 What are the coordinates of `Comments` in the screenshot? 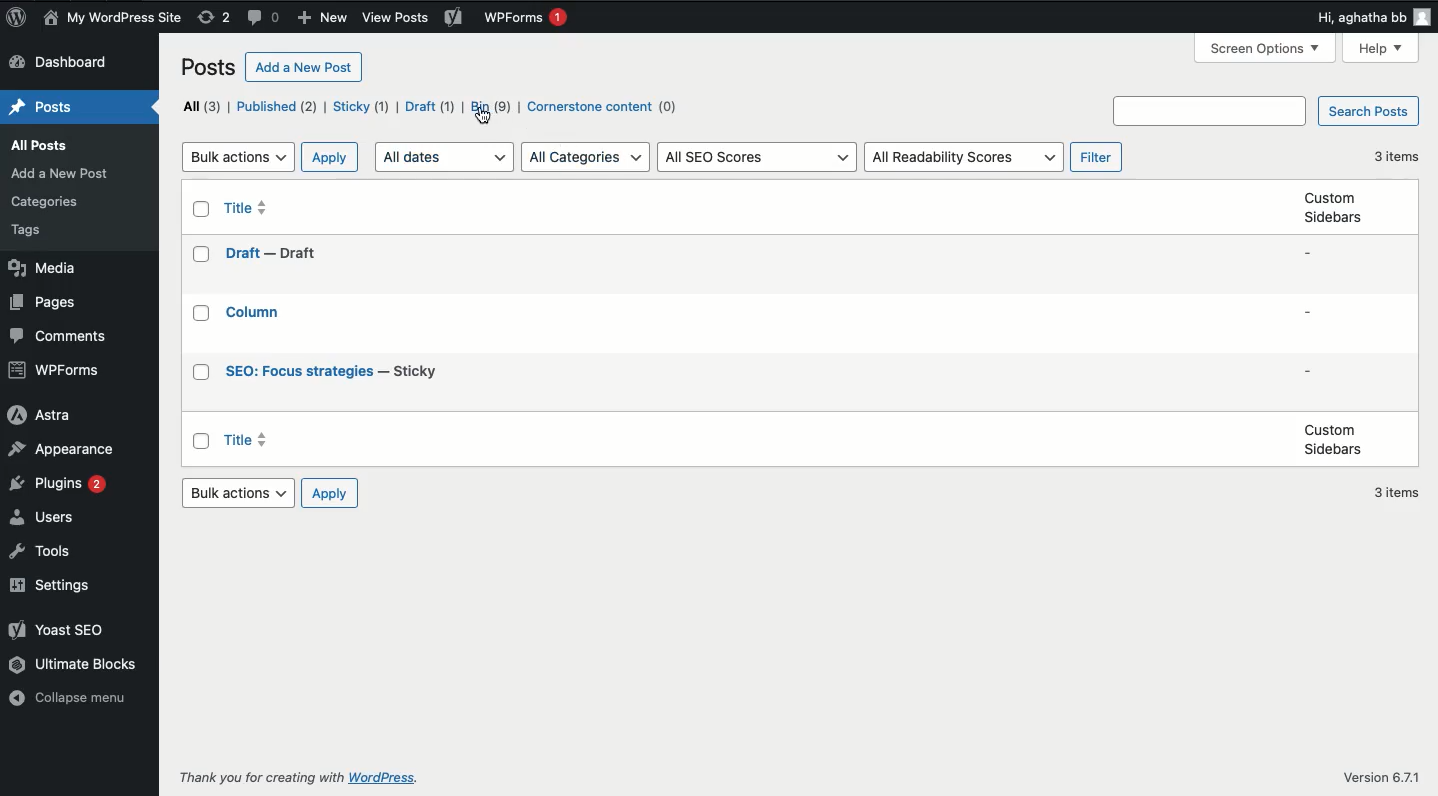 It's located at (264, 18).